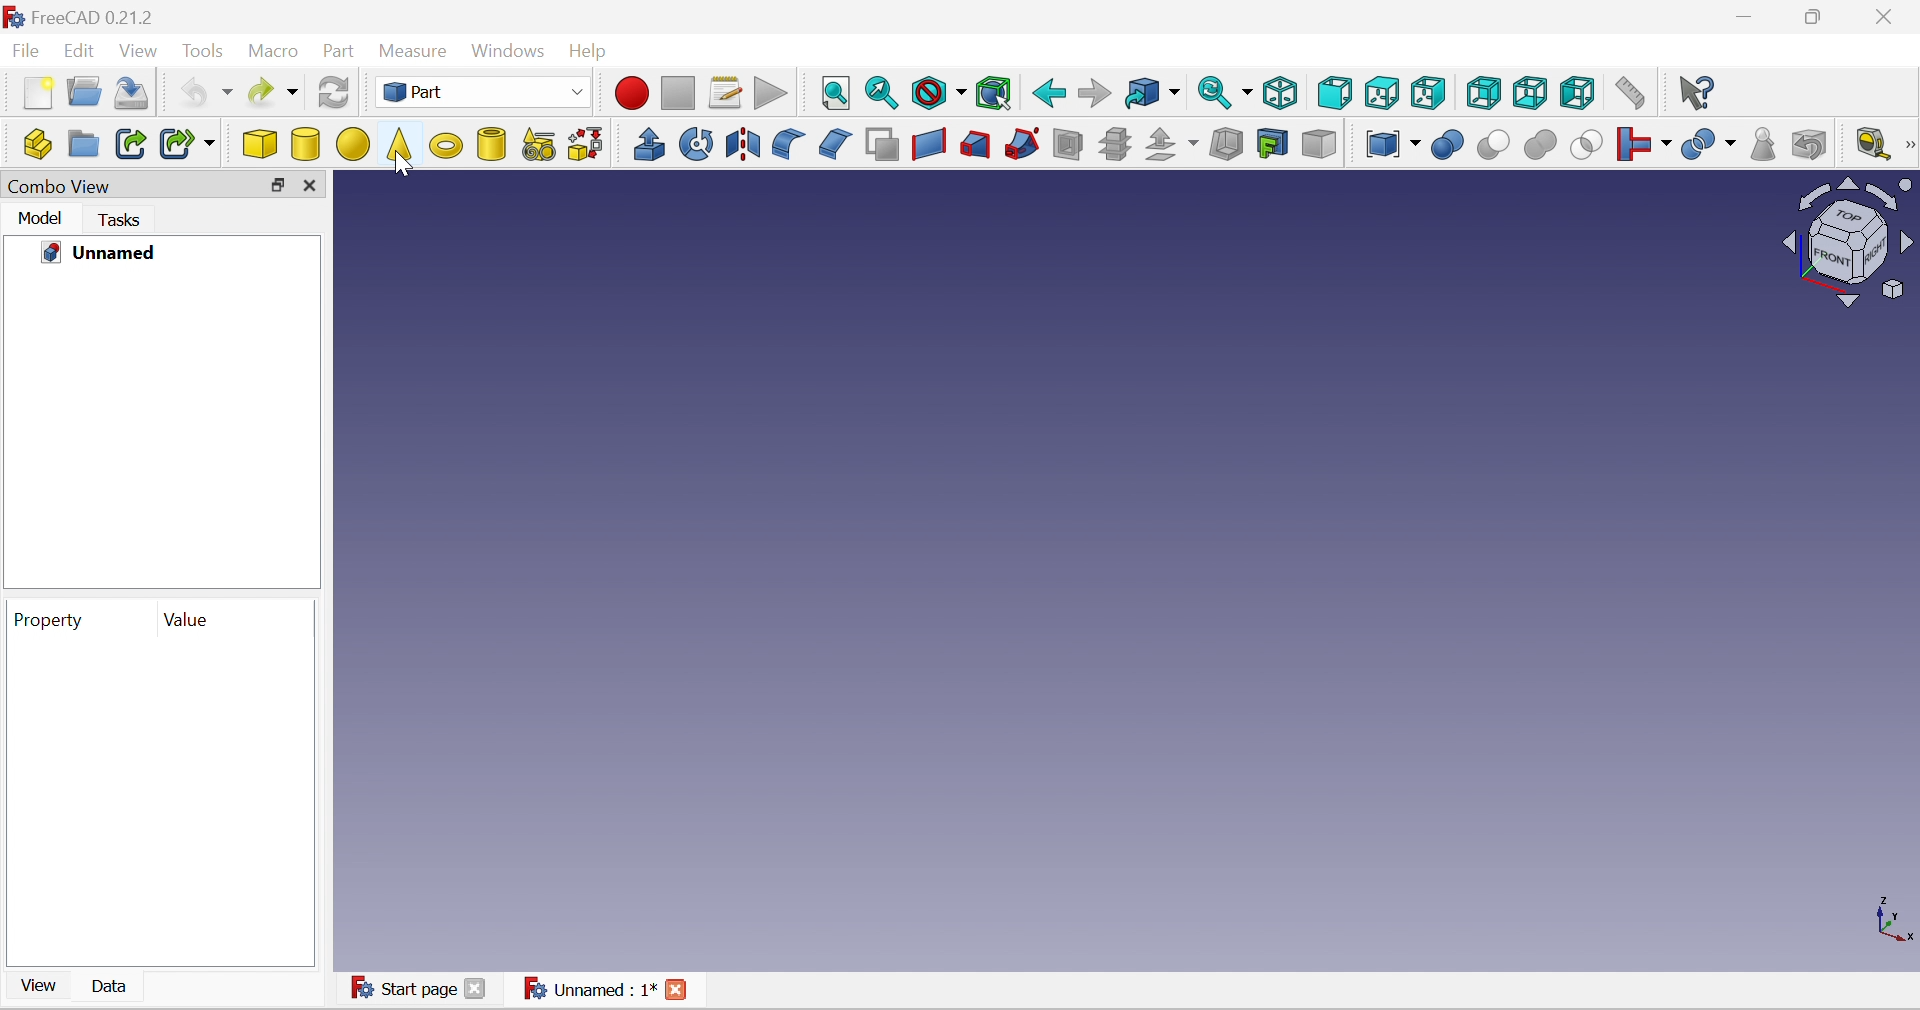 This screenshot has width=1920, height=1010. What do you see at coordinates (883, 93) in the screenshot?
I see `Fit selection` at bounding box center [883, 93].